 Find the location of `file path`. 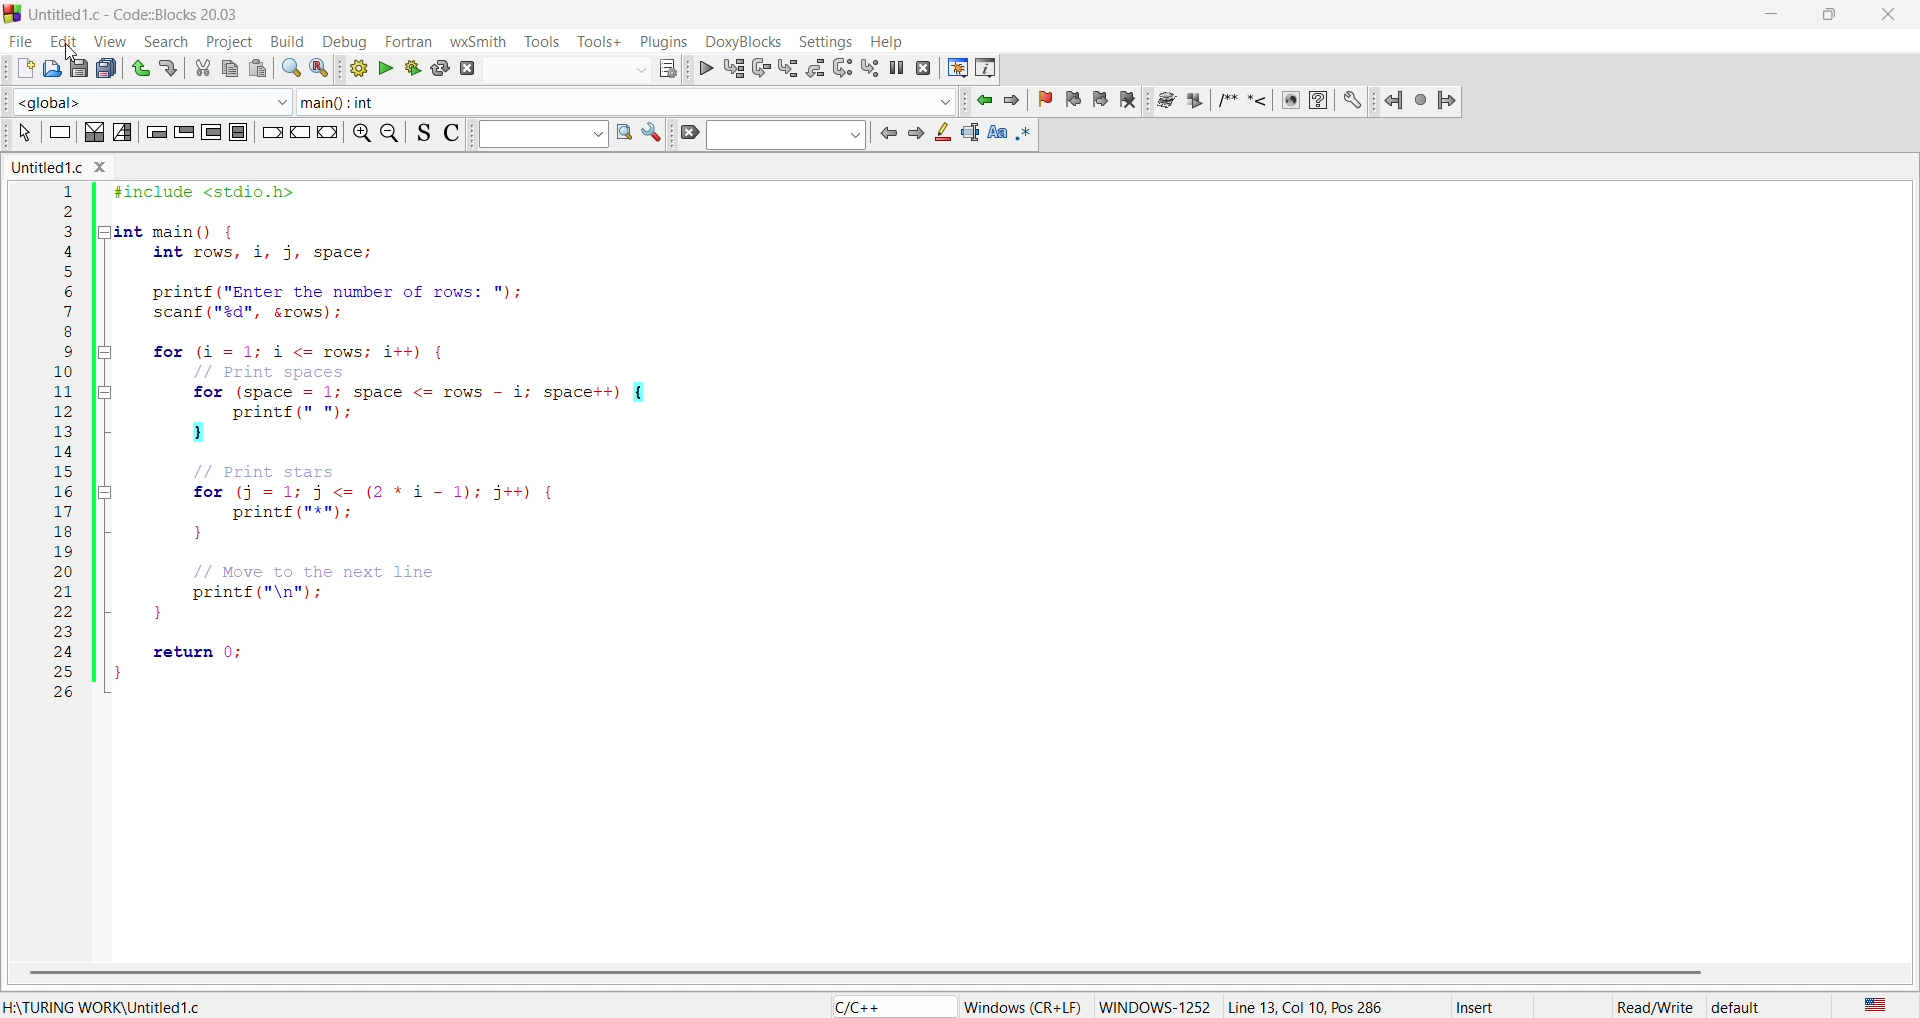

file path is located at coordinates (106, 1009).